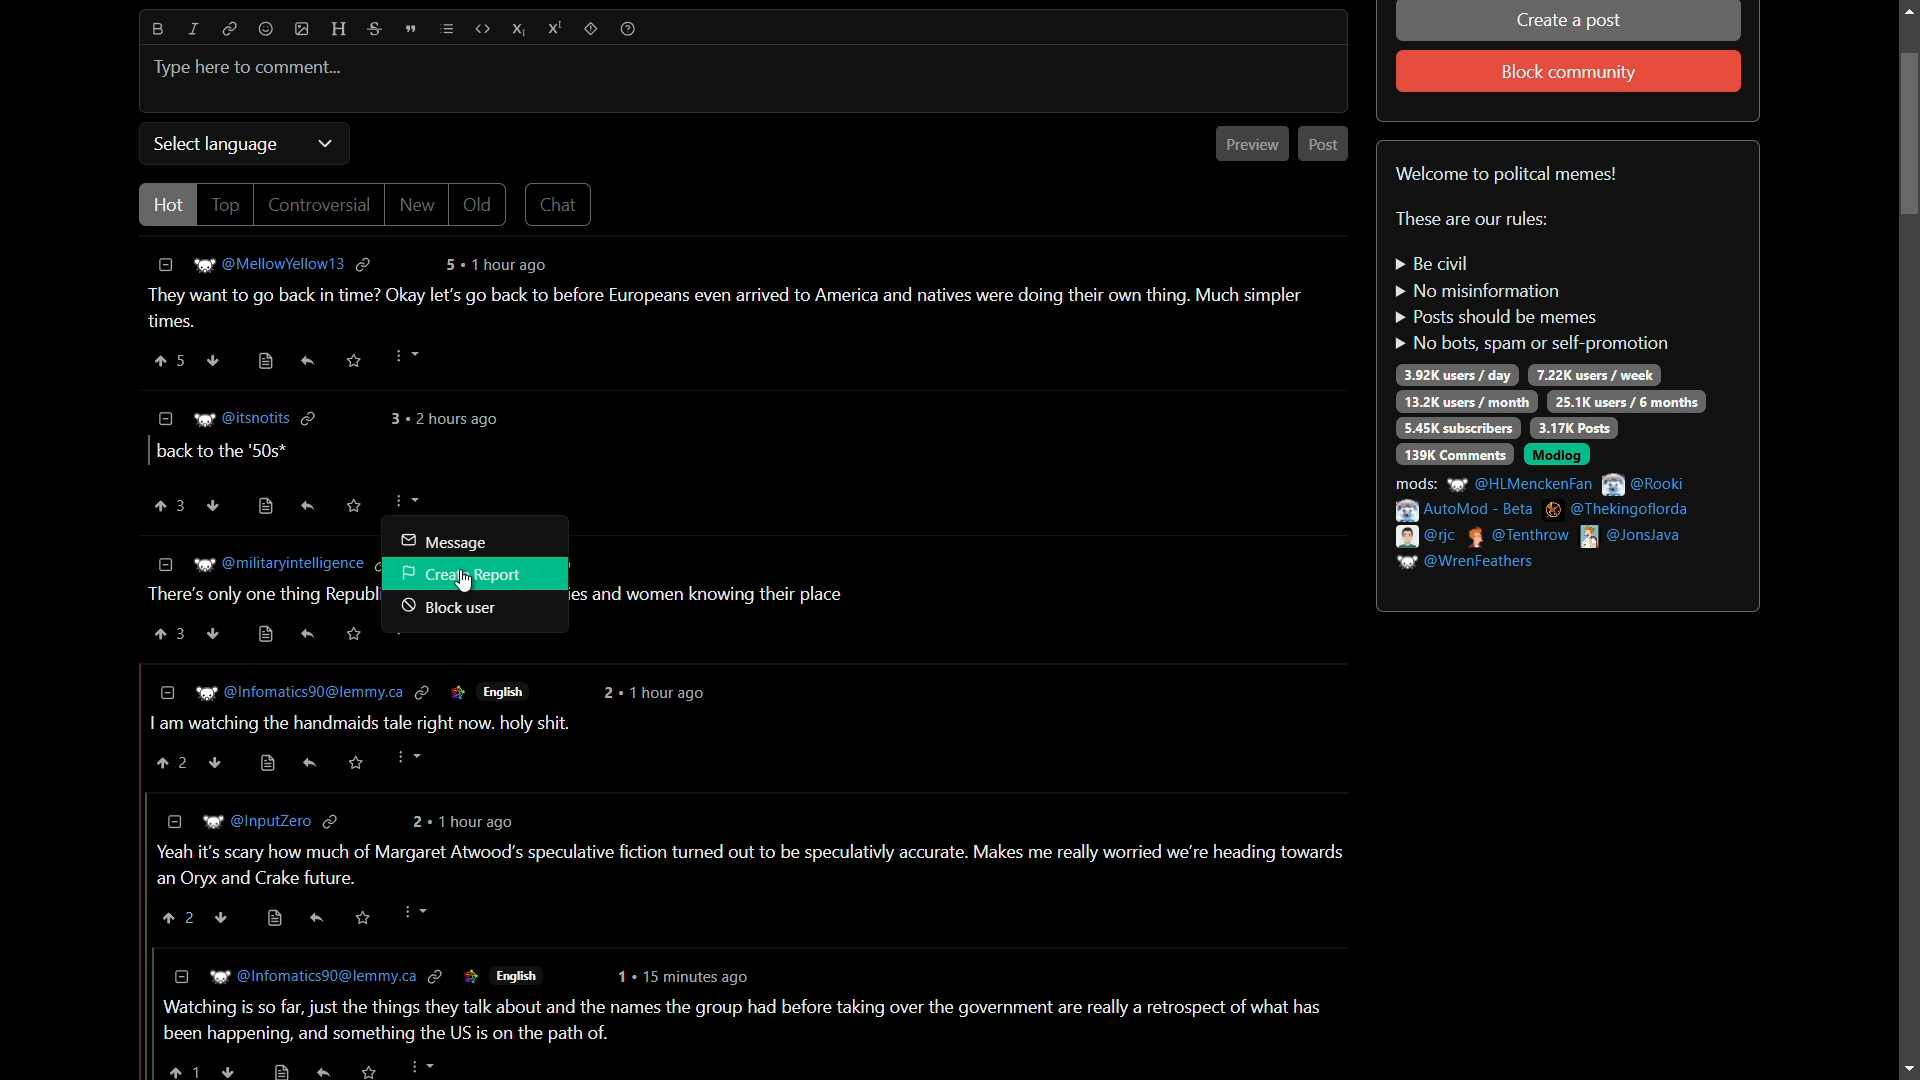 This screenshot has height=1080, width=1920. I want to click on 3.17k posts, so click(1573, 428).